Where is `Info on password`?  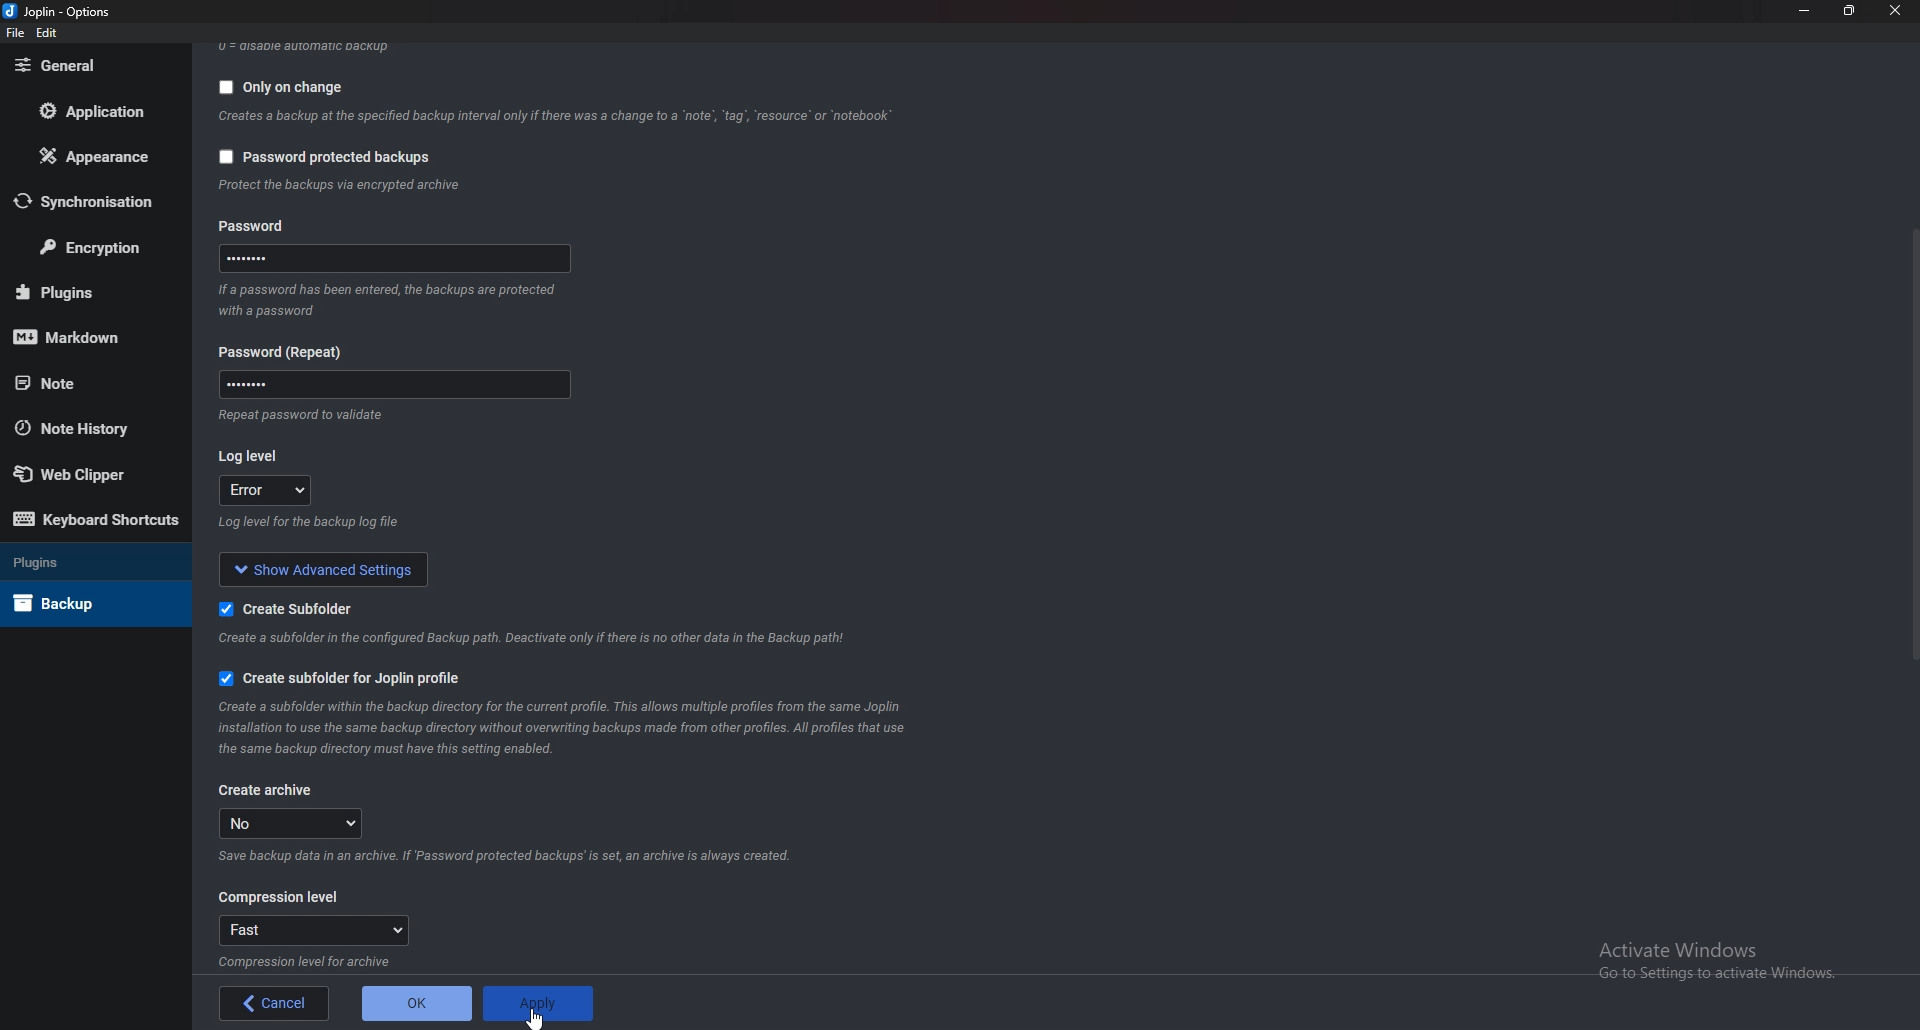 Info on password is located at coordinates (308, 419).